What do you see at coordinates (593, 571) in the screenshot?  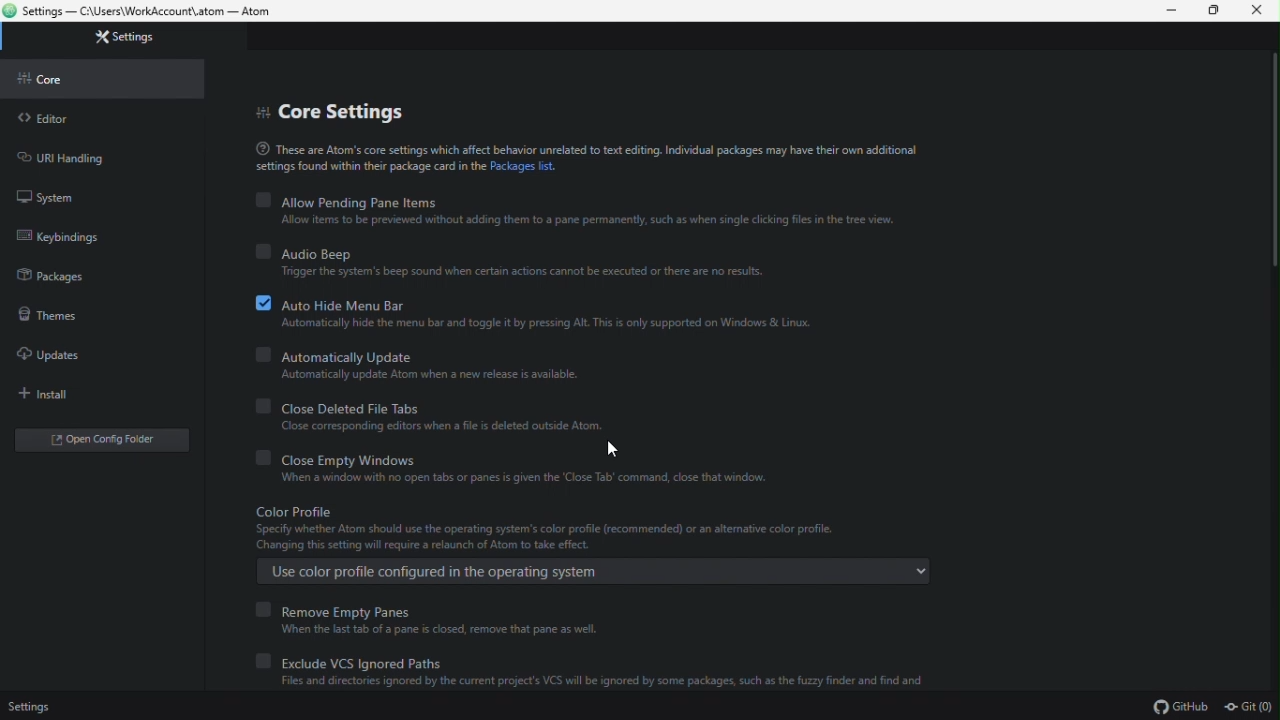 I see `Use color profile configured in the operating system E` at bounding box center [593, 571].